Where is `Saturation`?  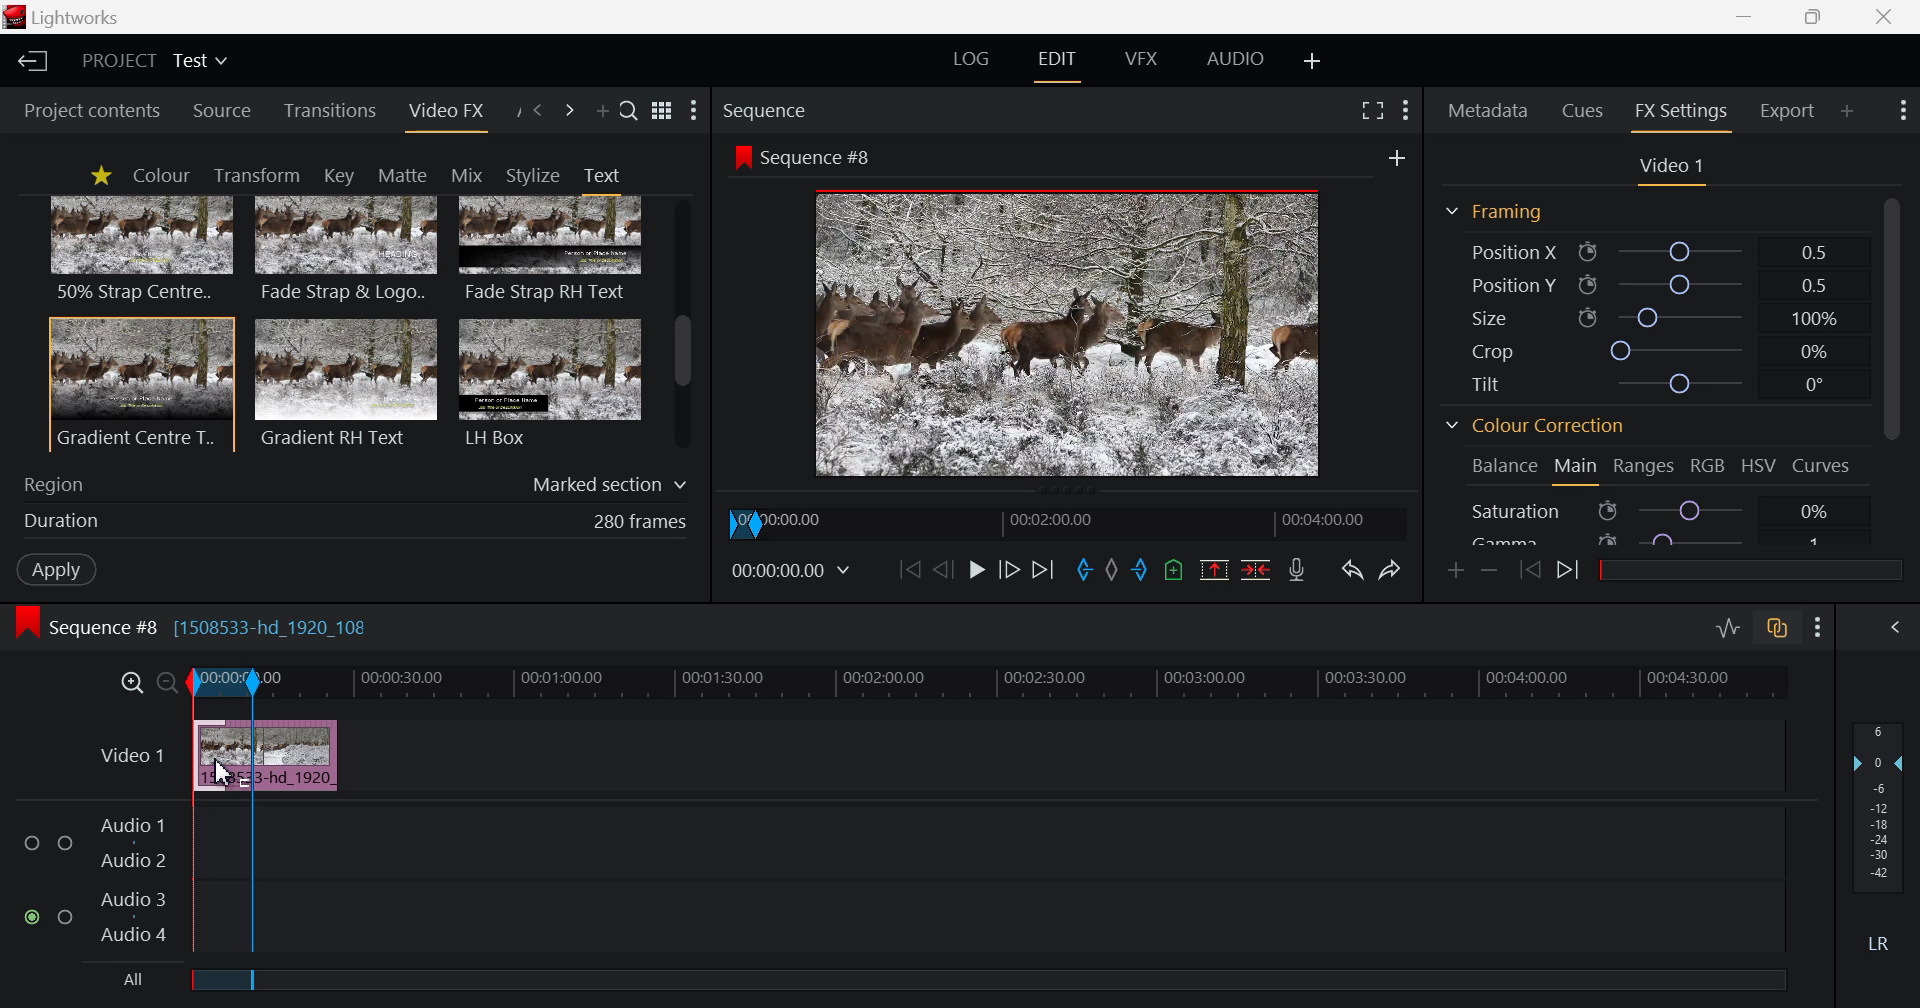
Saturation is located at coordinates (1648, 510).